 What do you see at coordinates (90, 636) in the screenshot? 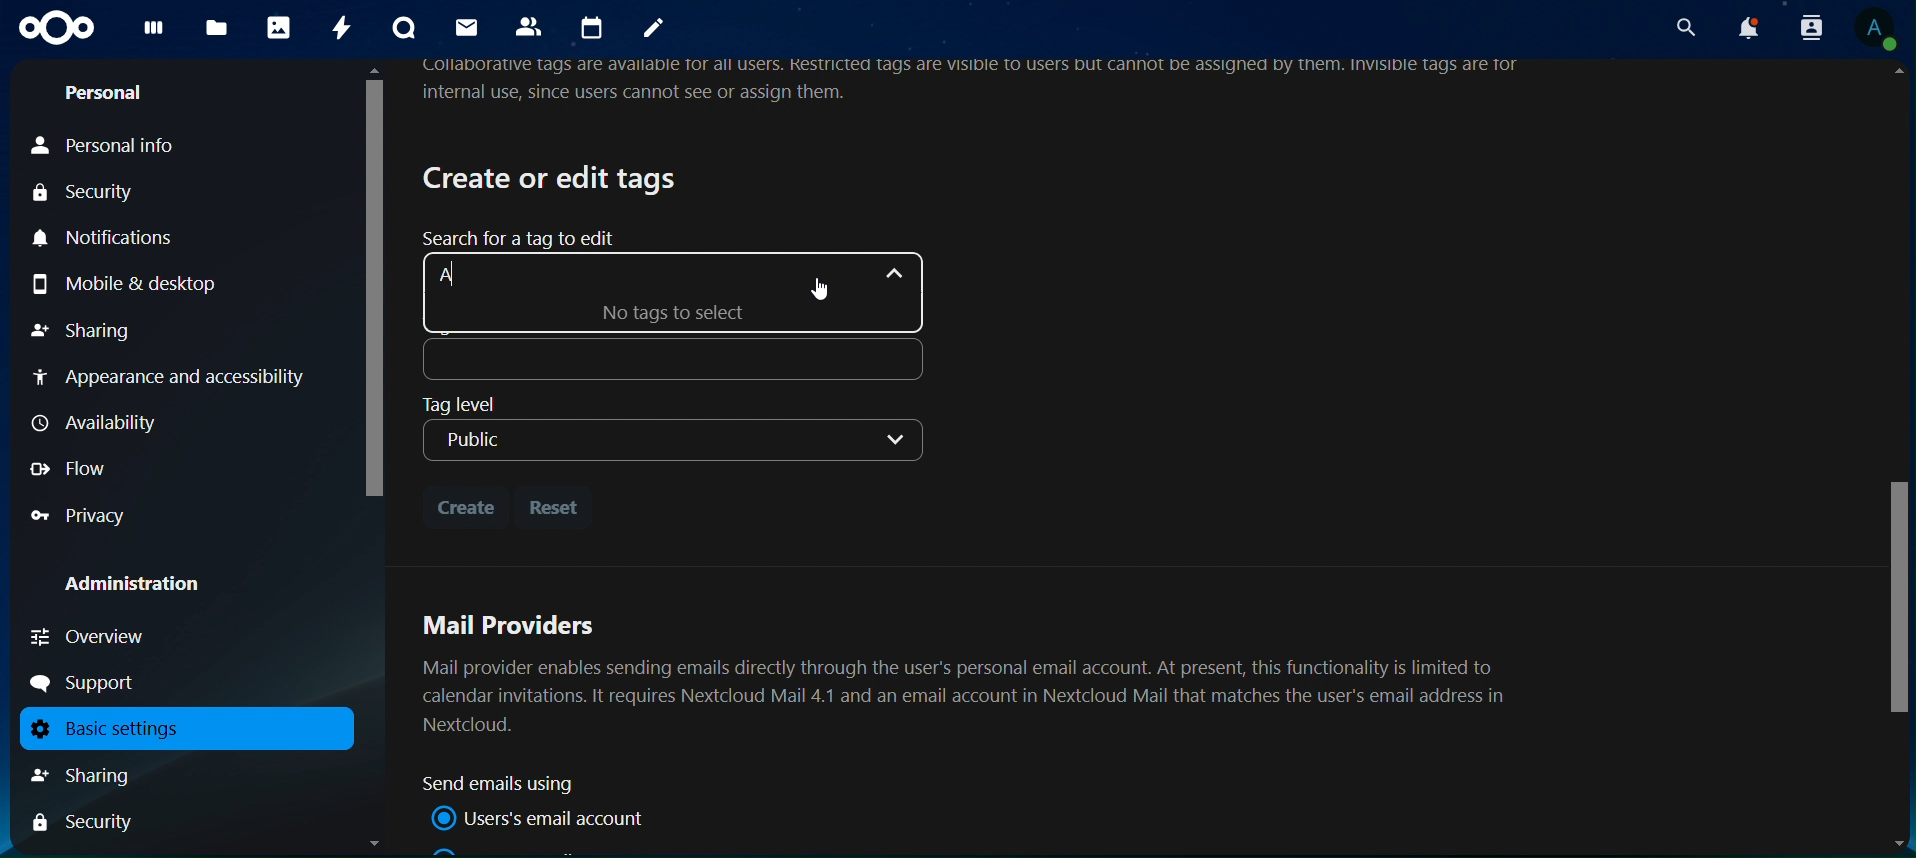
I see `overview` at bounding box center [90, 636].